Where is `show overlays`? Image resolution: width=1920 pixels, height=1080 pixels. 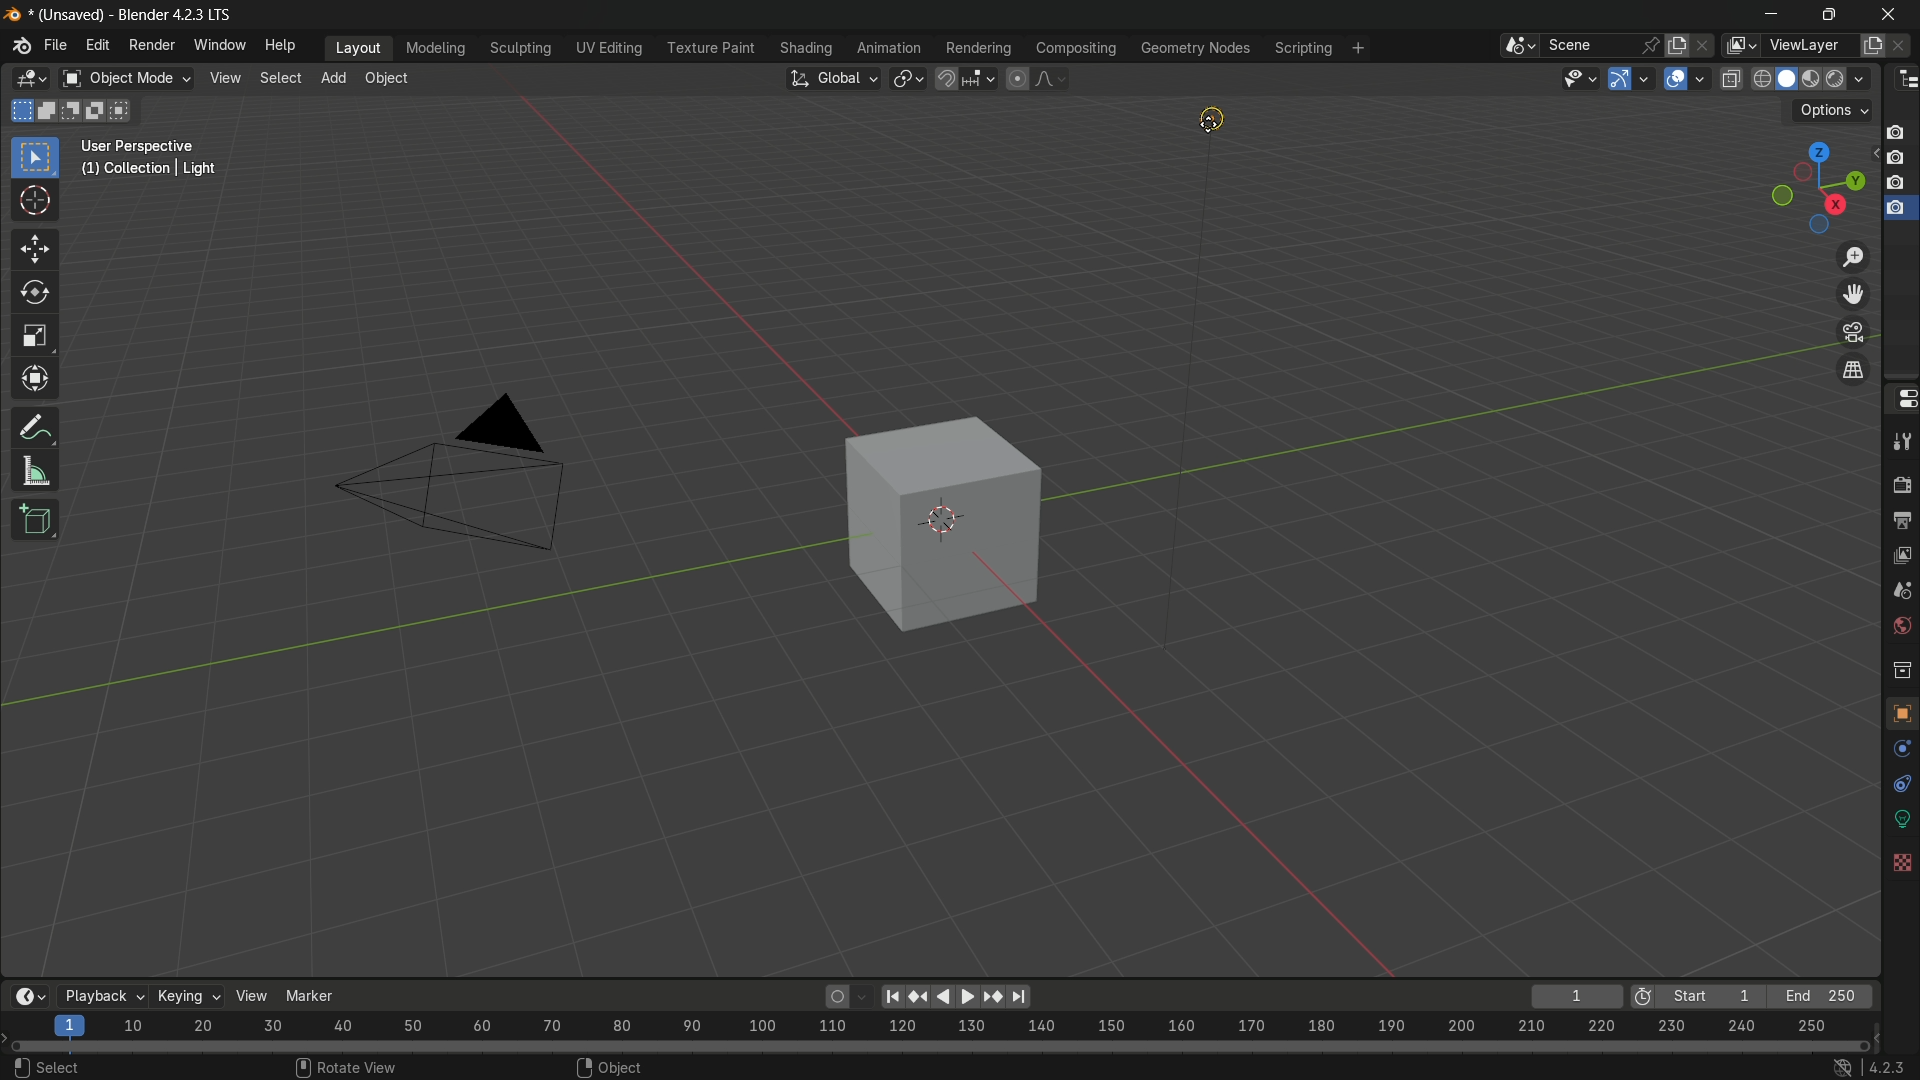
show overlays is located at coordinates (1673, 78).